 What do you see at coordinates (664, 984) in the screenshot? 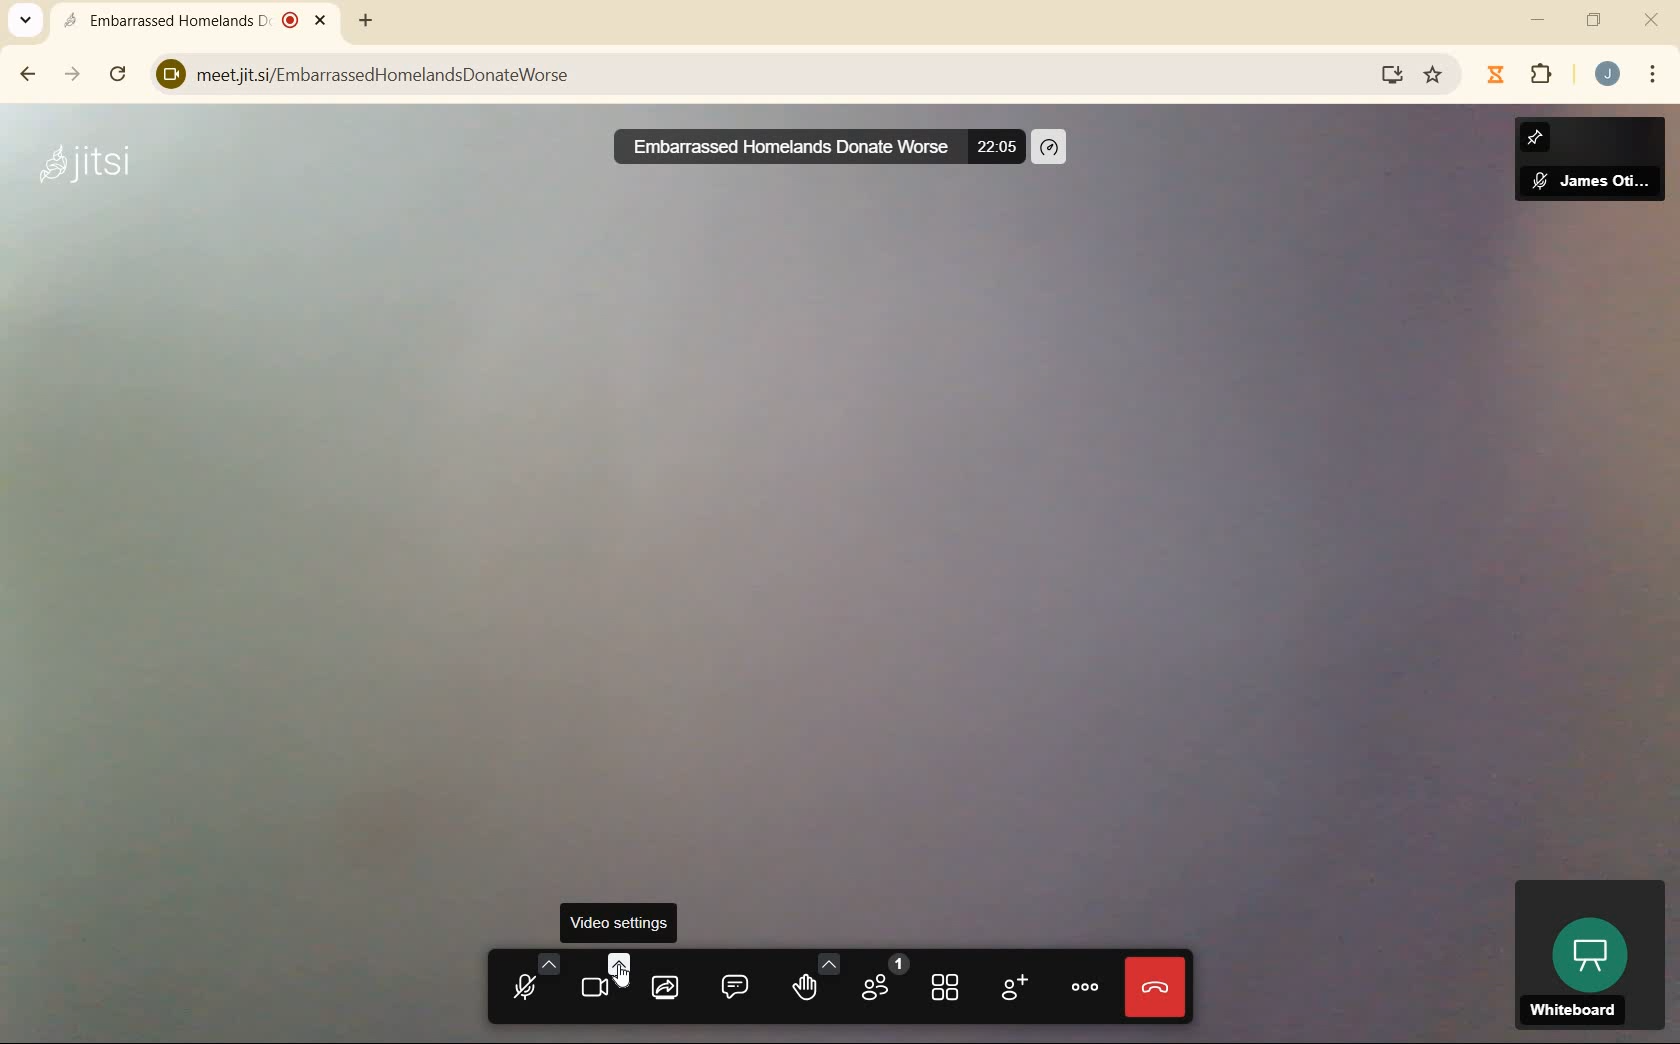
I see `start screen sharing` at bounding box center [664, 984].